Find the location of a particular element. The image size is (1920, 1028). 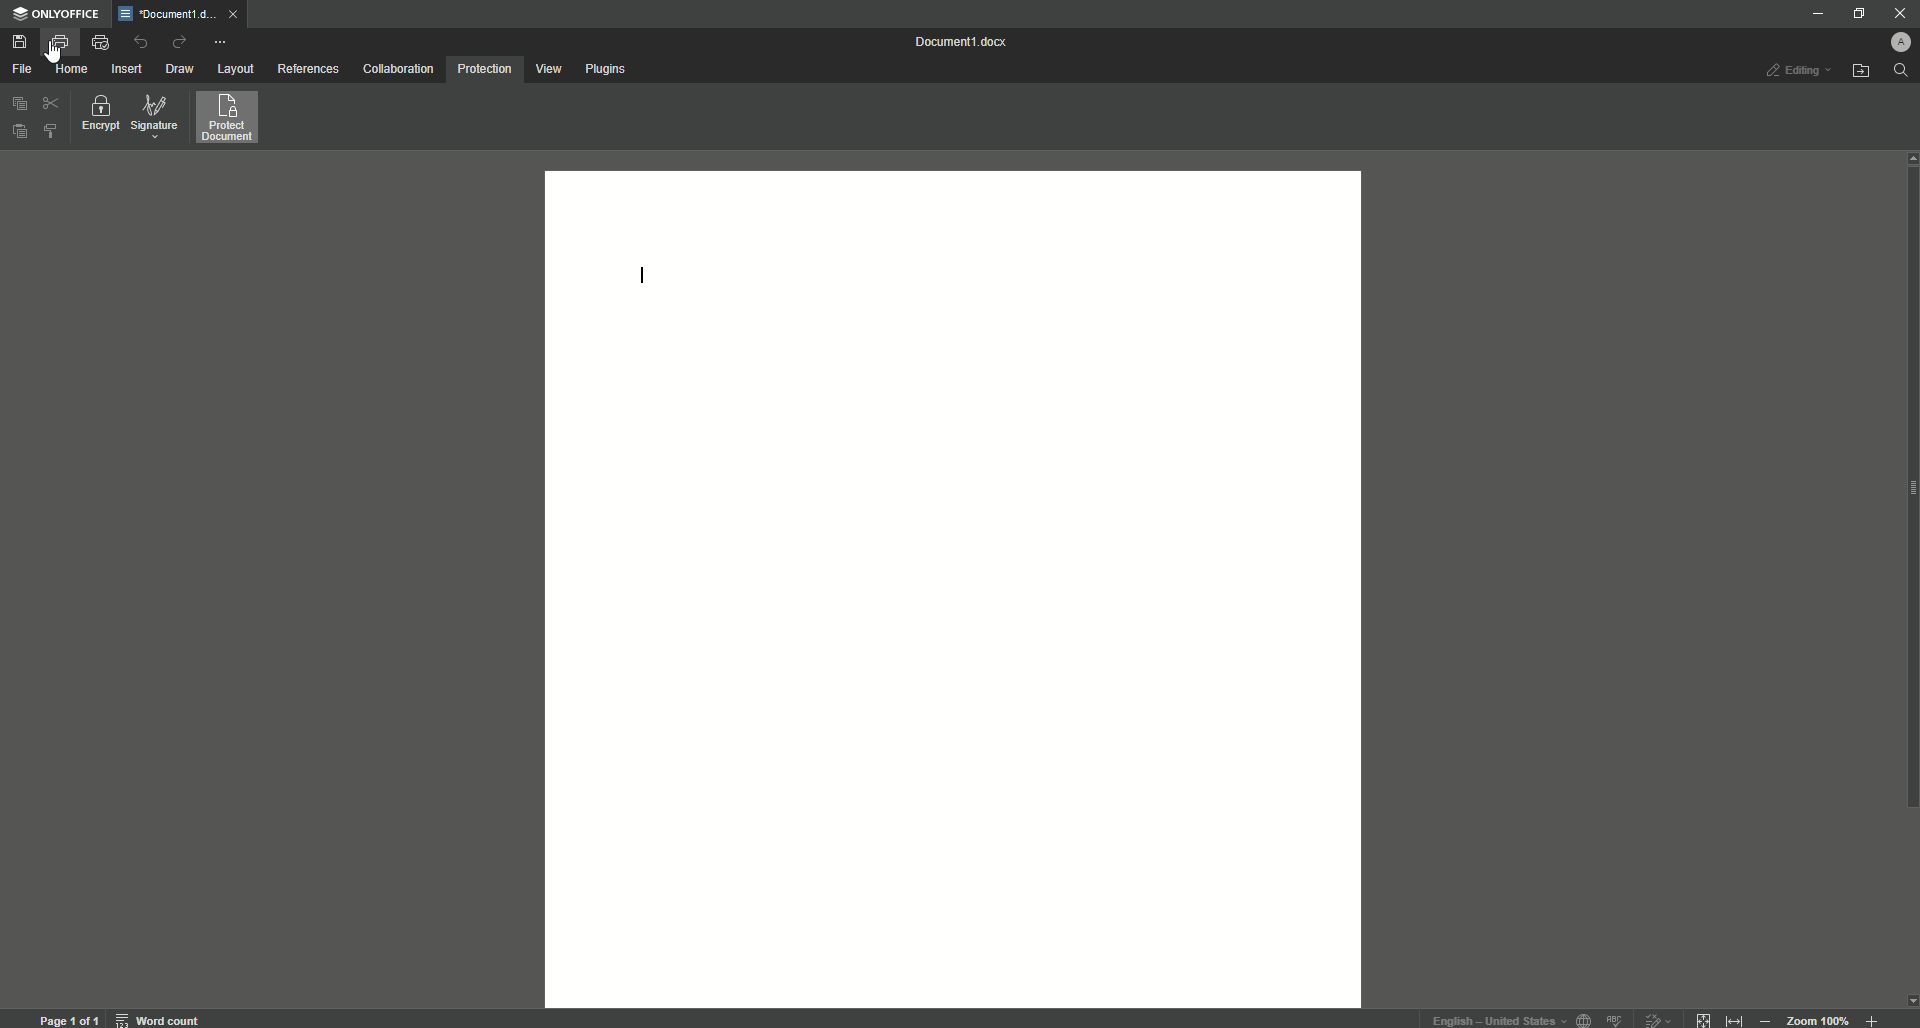

text language is located at coordinates (1494, 1017).